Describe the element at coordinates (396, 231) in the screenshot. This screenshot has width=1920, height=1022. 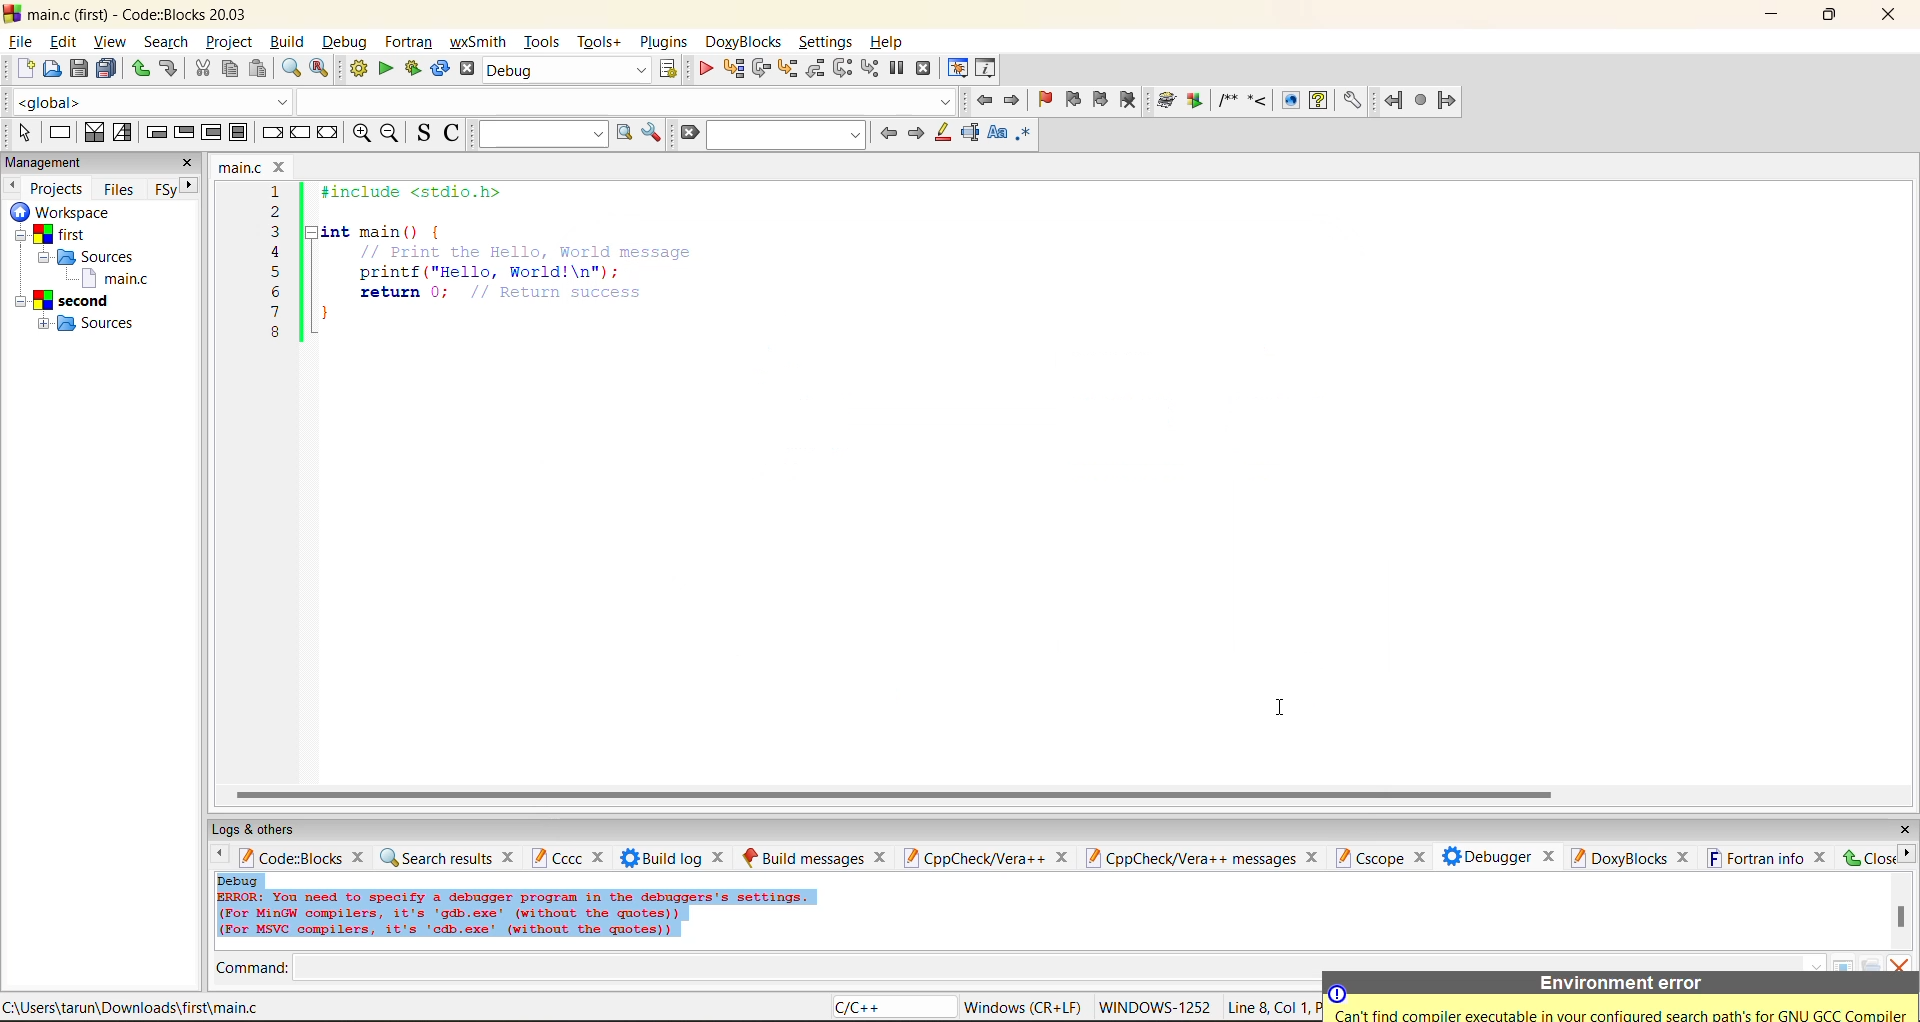
I see `int main(){` at that location.